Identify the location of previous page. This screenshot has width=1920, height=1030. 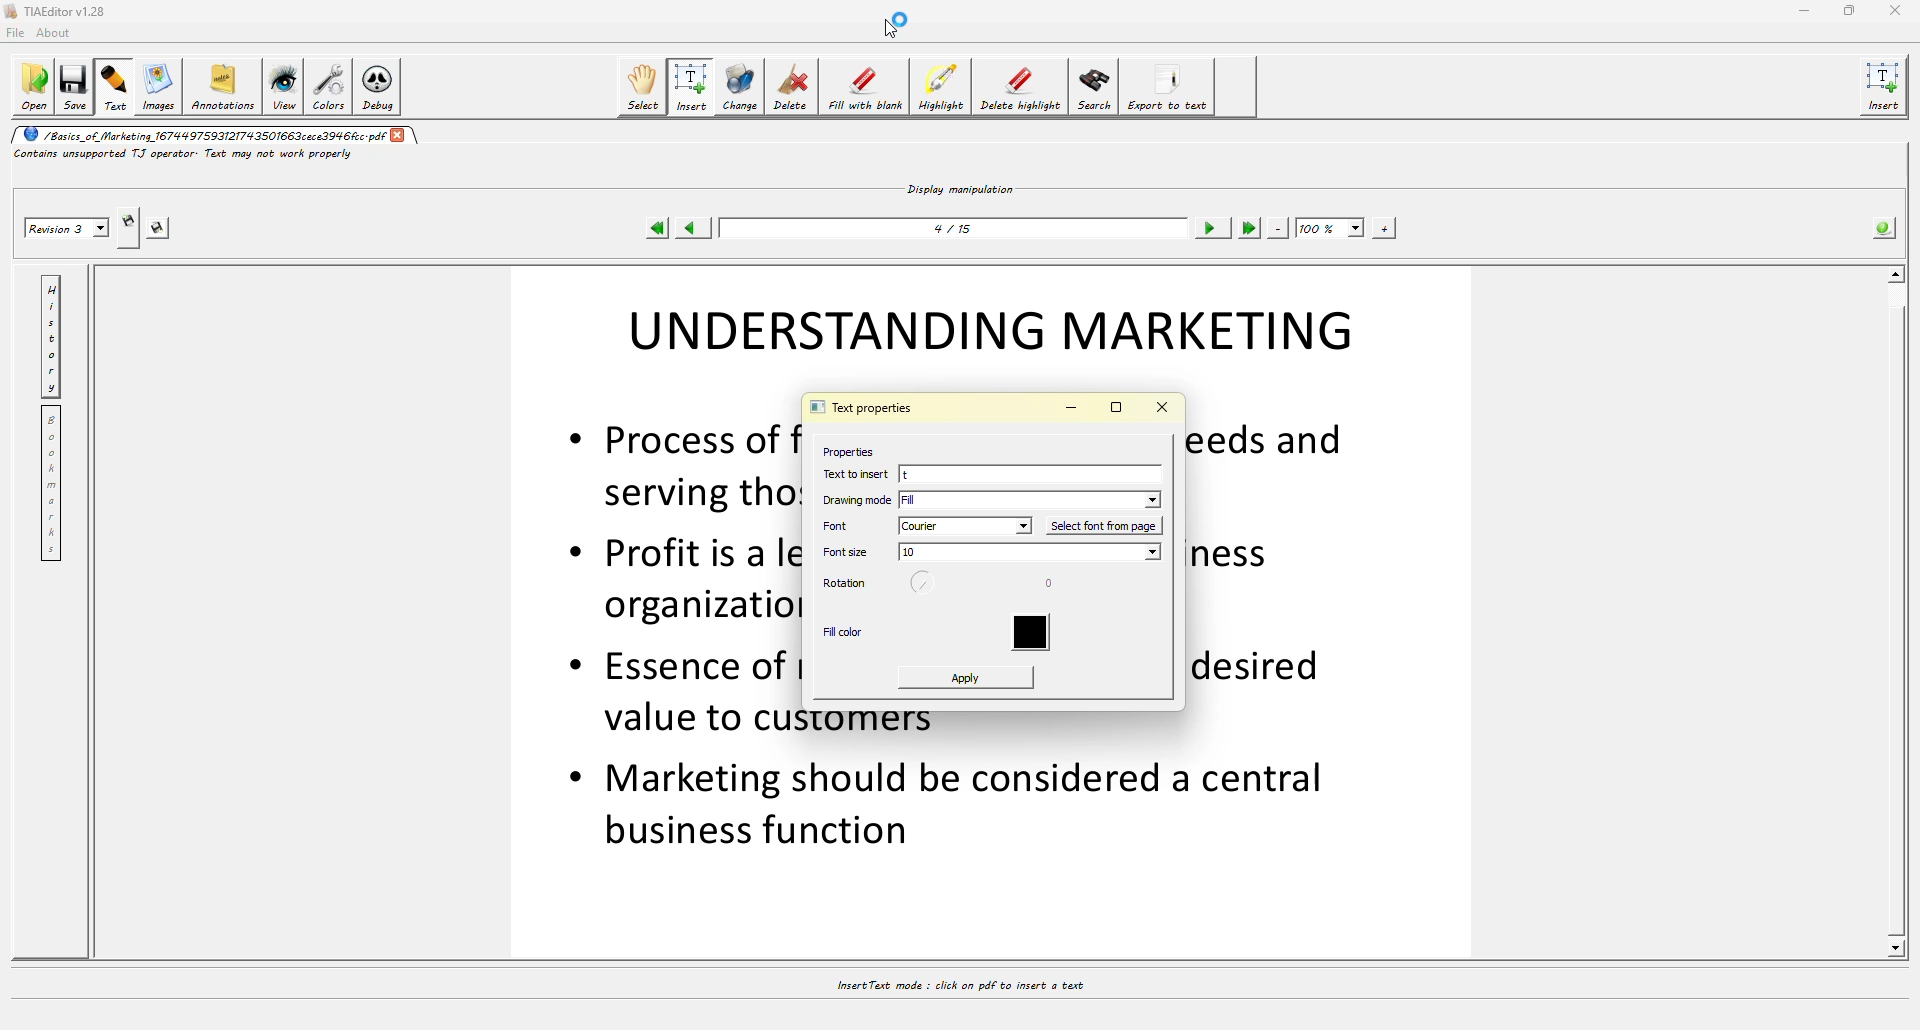
(696, 228).